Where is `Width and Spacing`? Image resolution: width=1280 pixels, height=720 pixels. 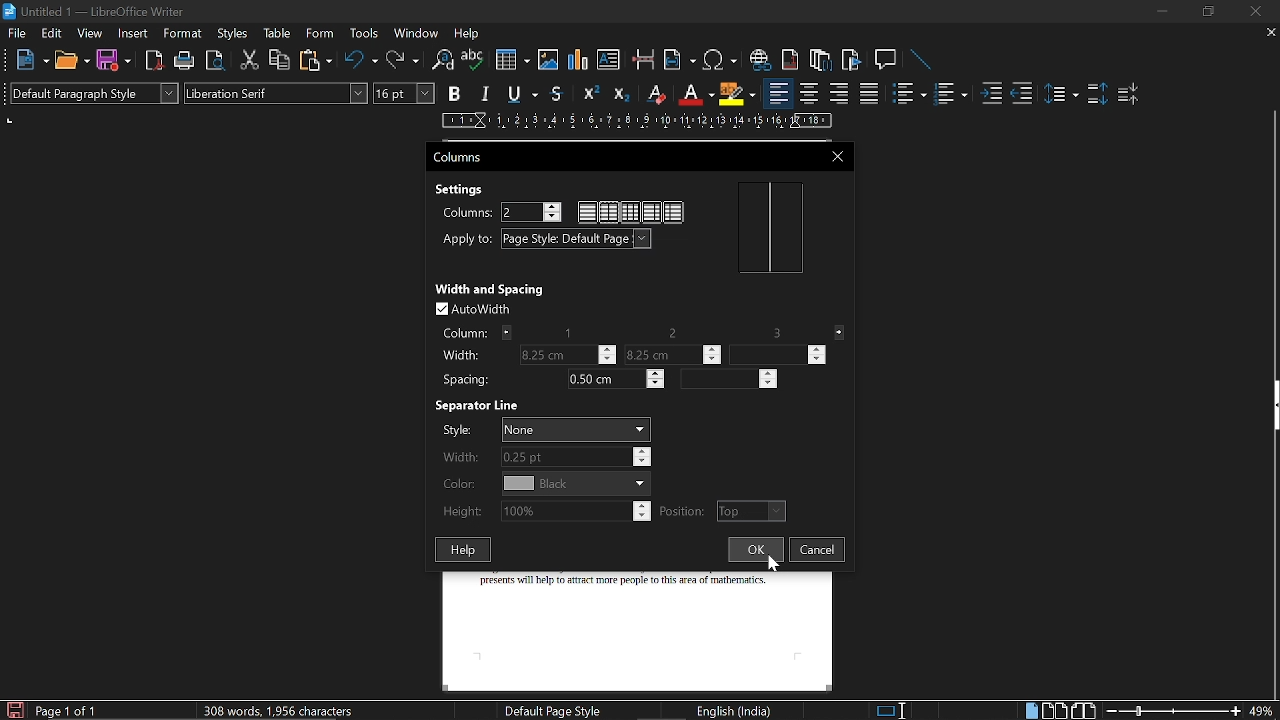 Width and Spacing is located at coordinates (492, 290).